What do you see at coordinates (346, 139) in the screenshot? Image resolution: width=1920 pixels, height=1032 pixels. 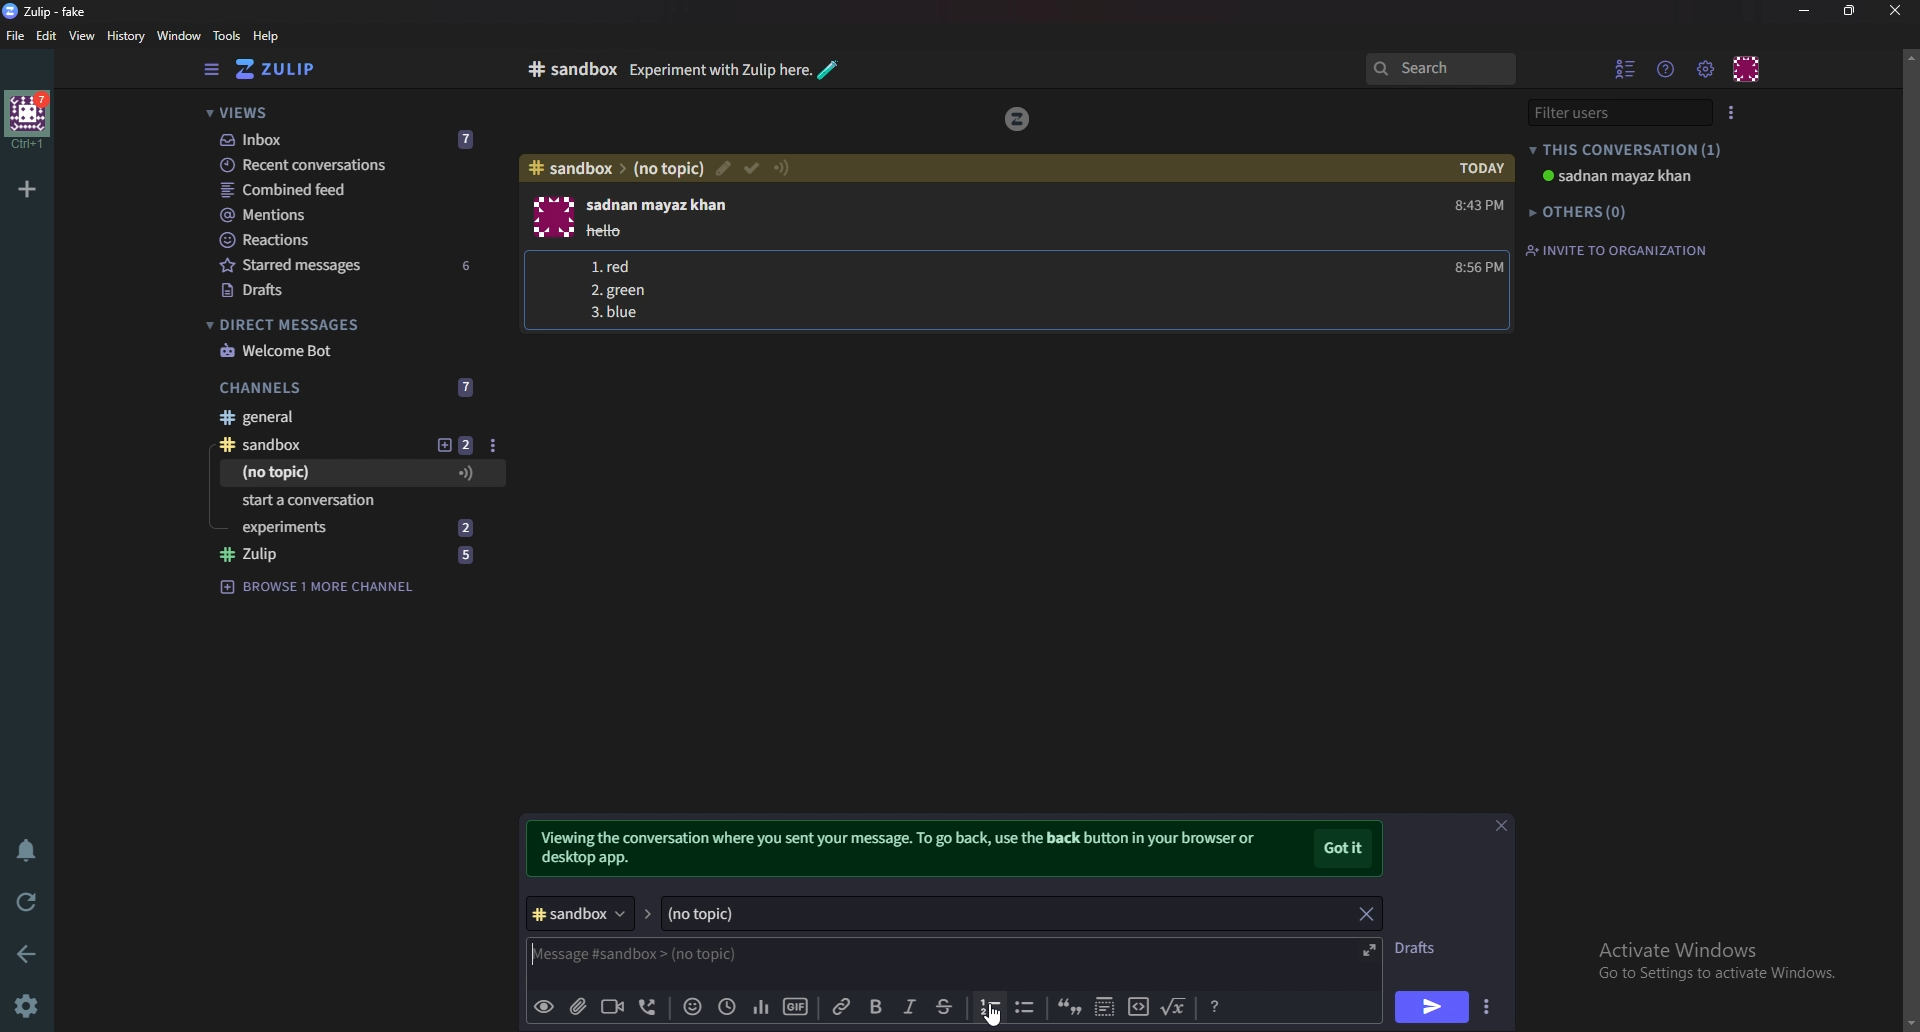 I see `Inbox` at bounding box center [346, 139].